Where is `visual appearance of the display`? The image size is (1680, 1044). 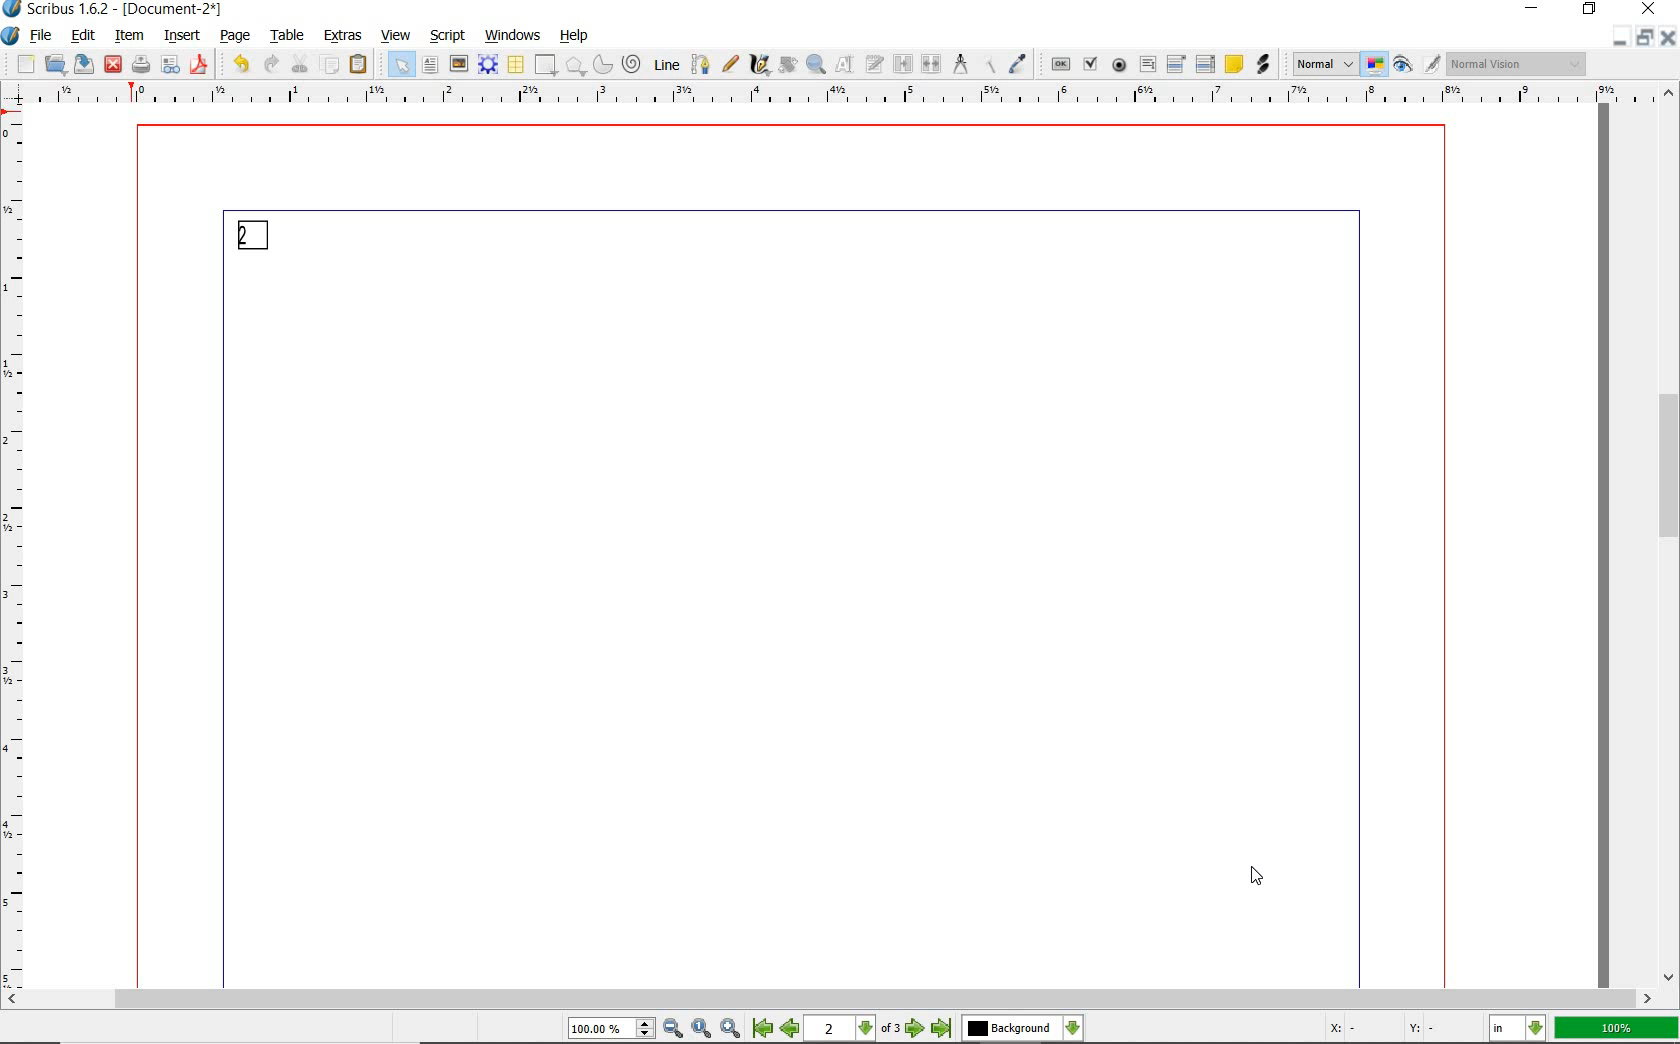 visual appearance of the display is located at coordinates (1519, 64).